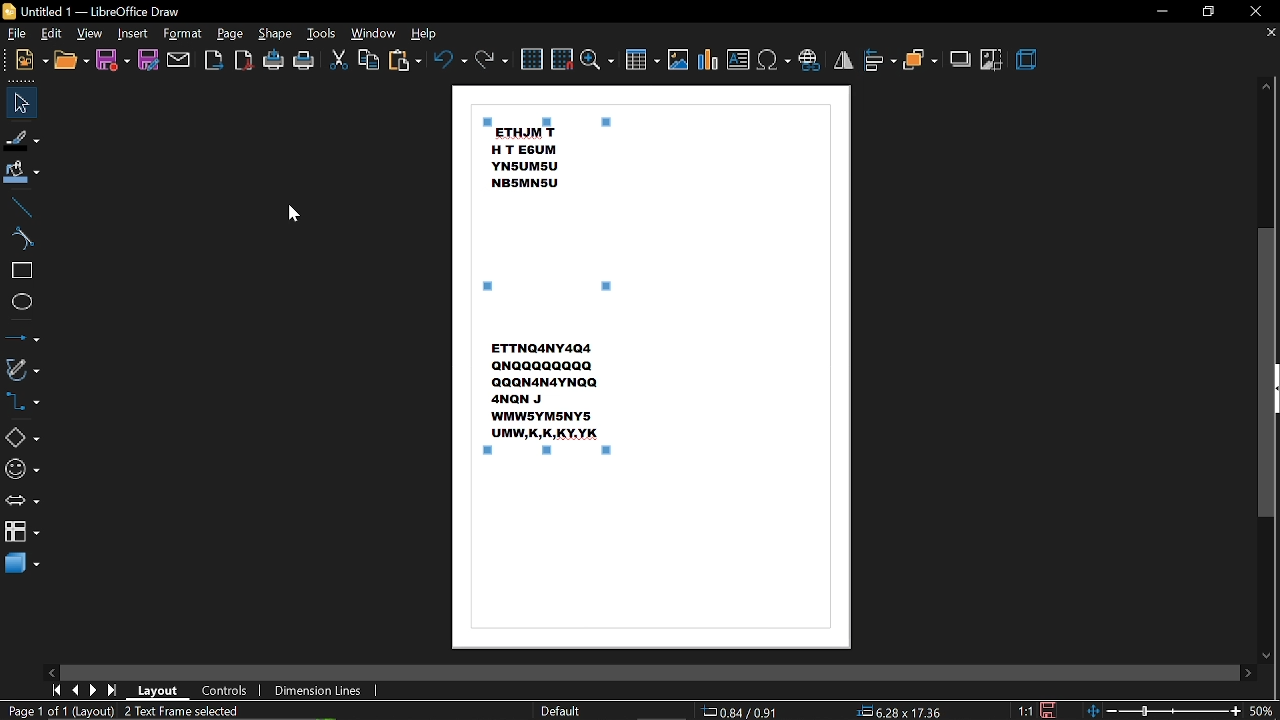 Image resolution: width=1280 pixels, height=720 pixels. Describe the element at coordinates (32, 61) in the screenshot. I see `new` at that location.